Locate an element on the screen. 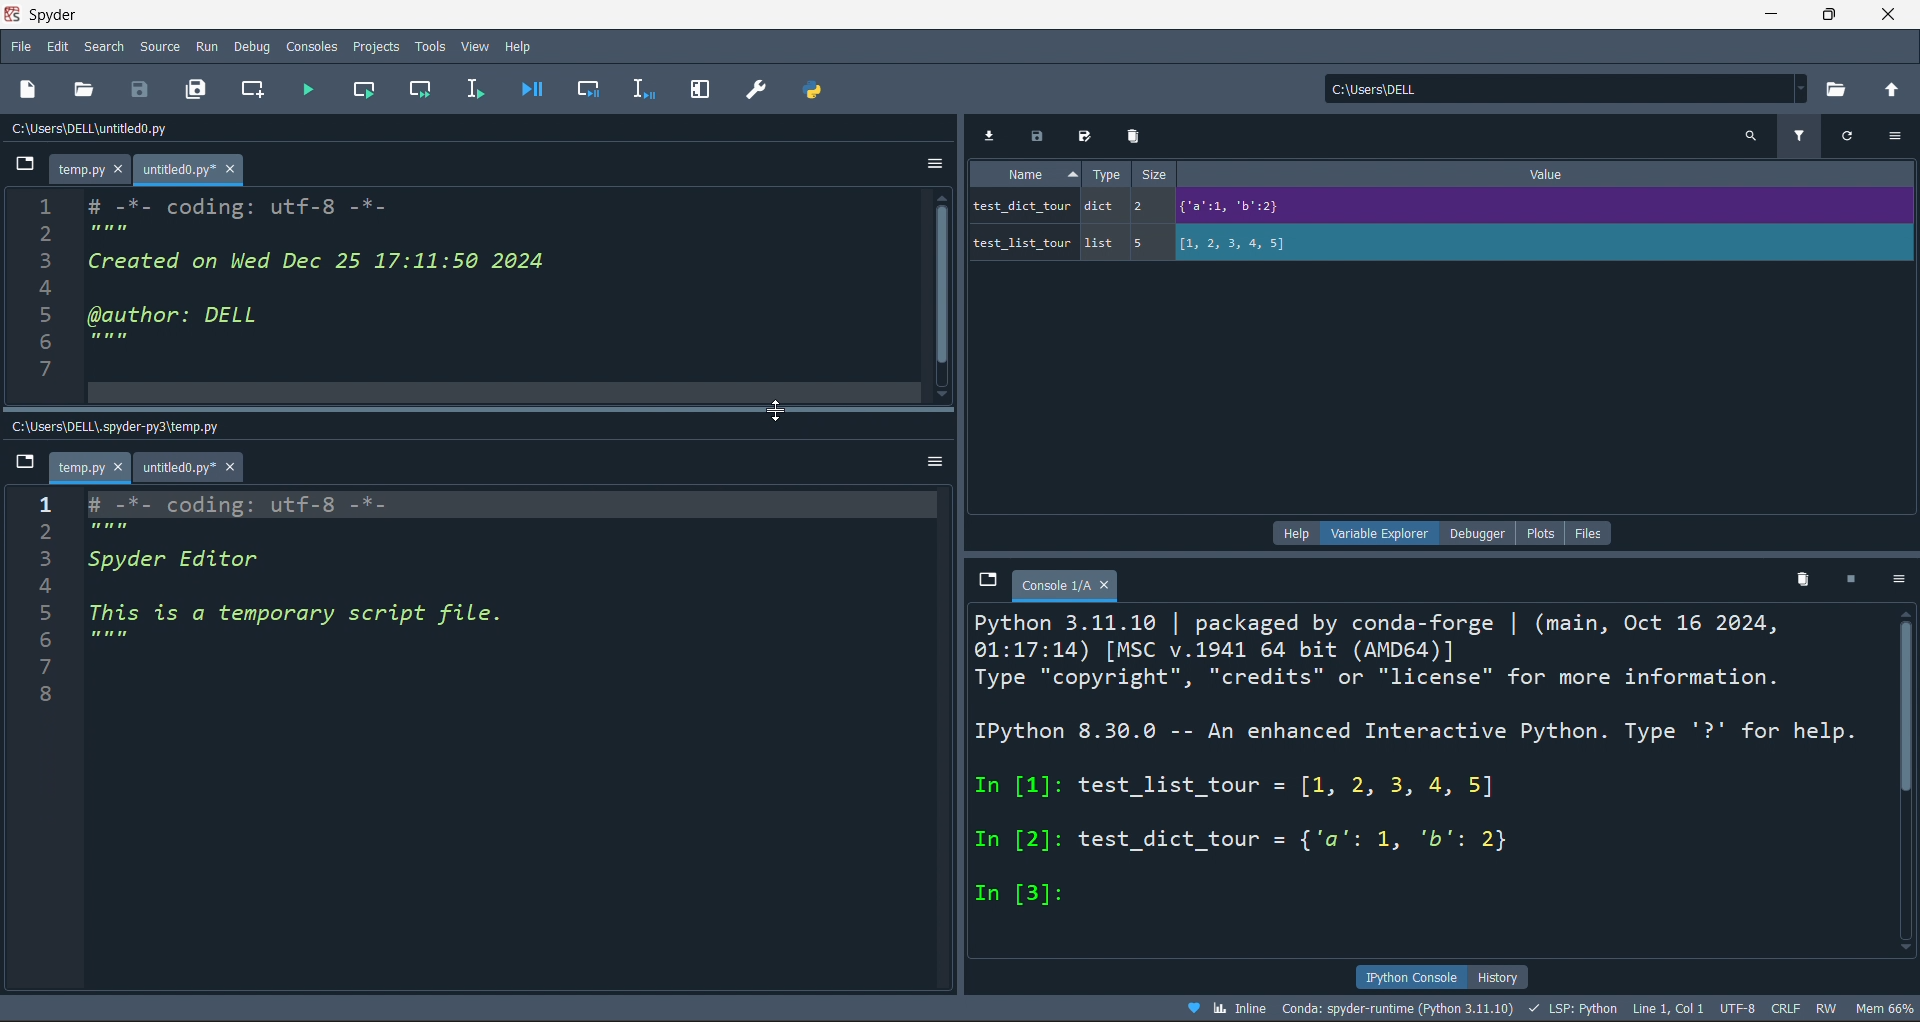 The image size is (1920, 1022). untitledo.py™ is located at coordinates (201, 169).